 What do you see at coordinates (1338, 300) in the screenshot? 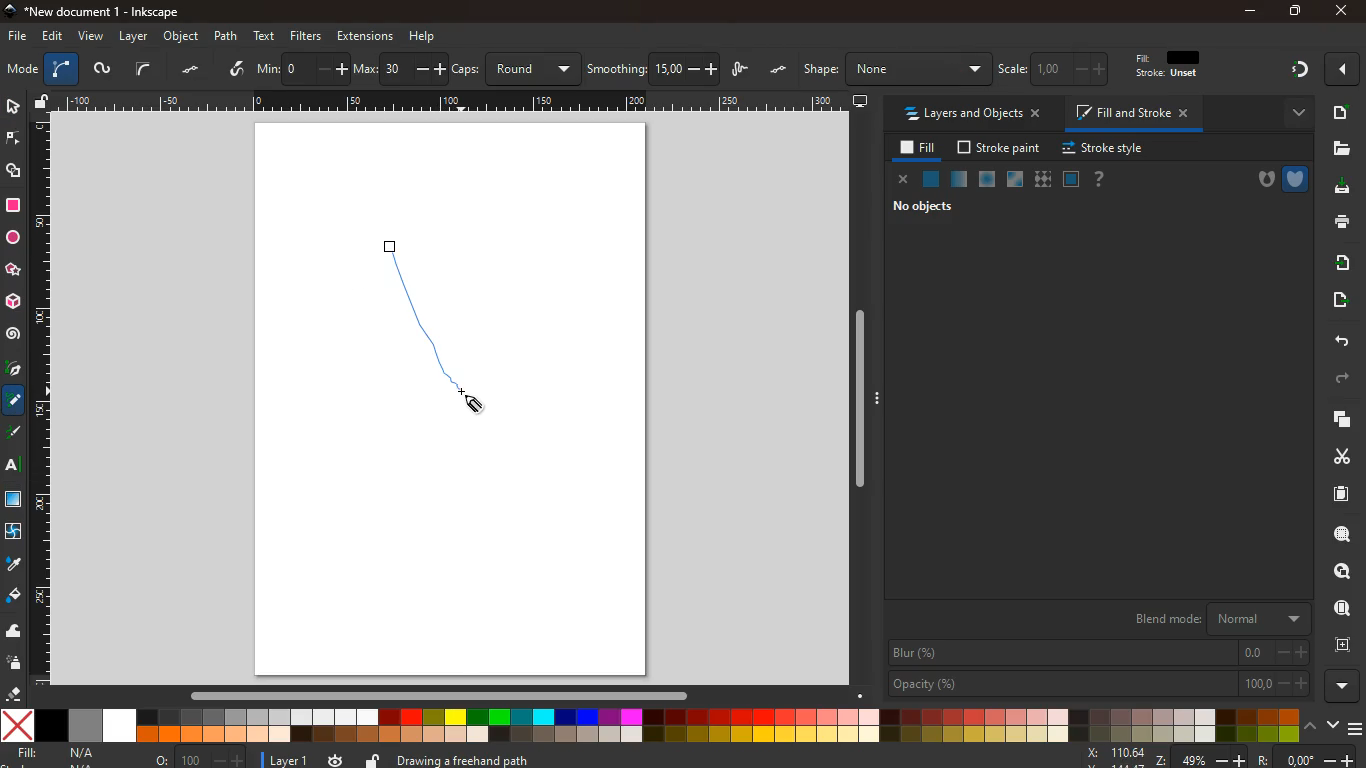
I see `send` at bounding box center [1338, 300].